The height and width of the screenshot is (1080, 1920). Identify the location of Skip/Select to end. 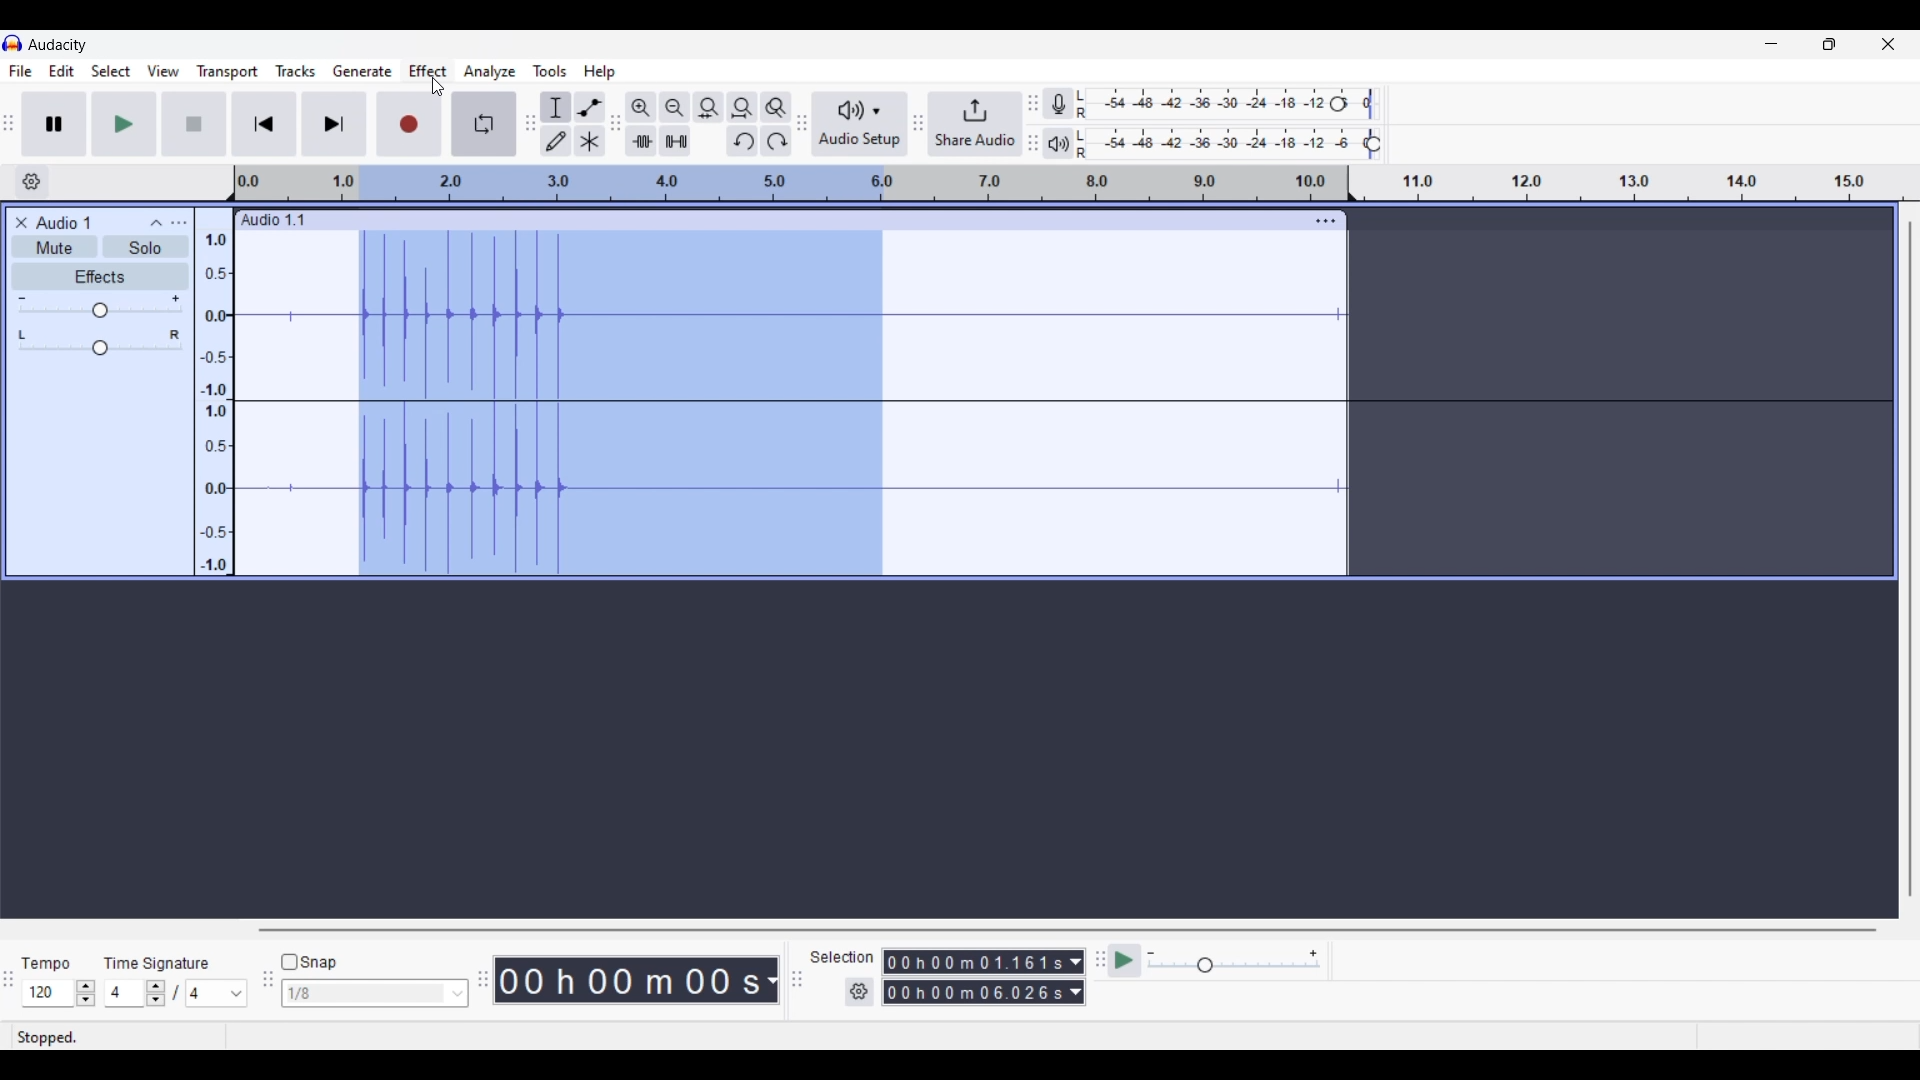
(334, 123).